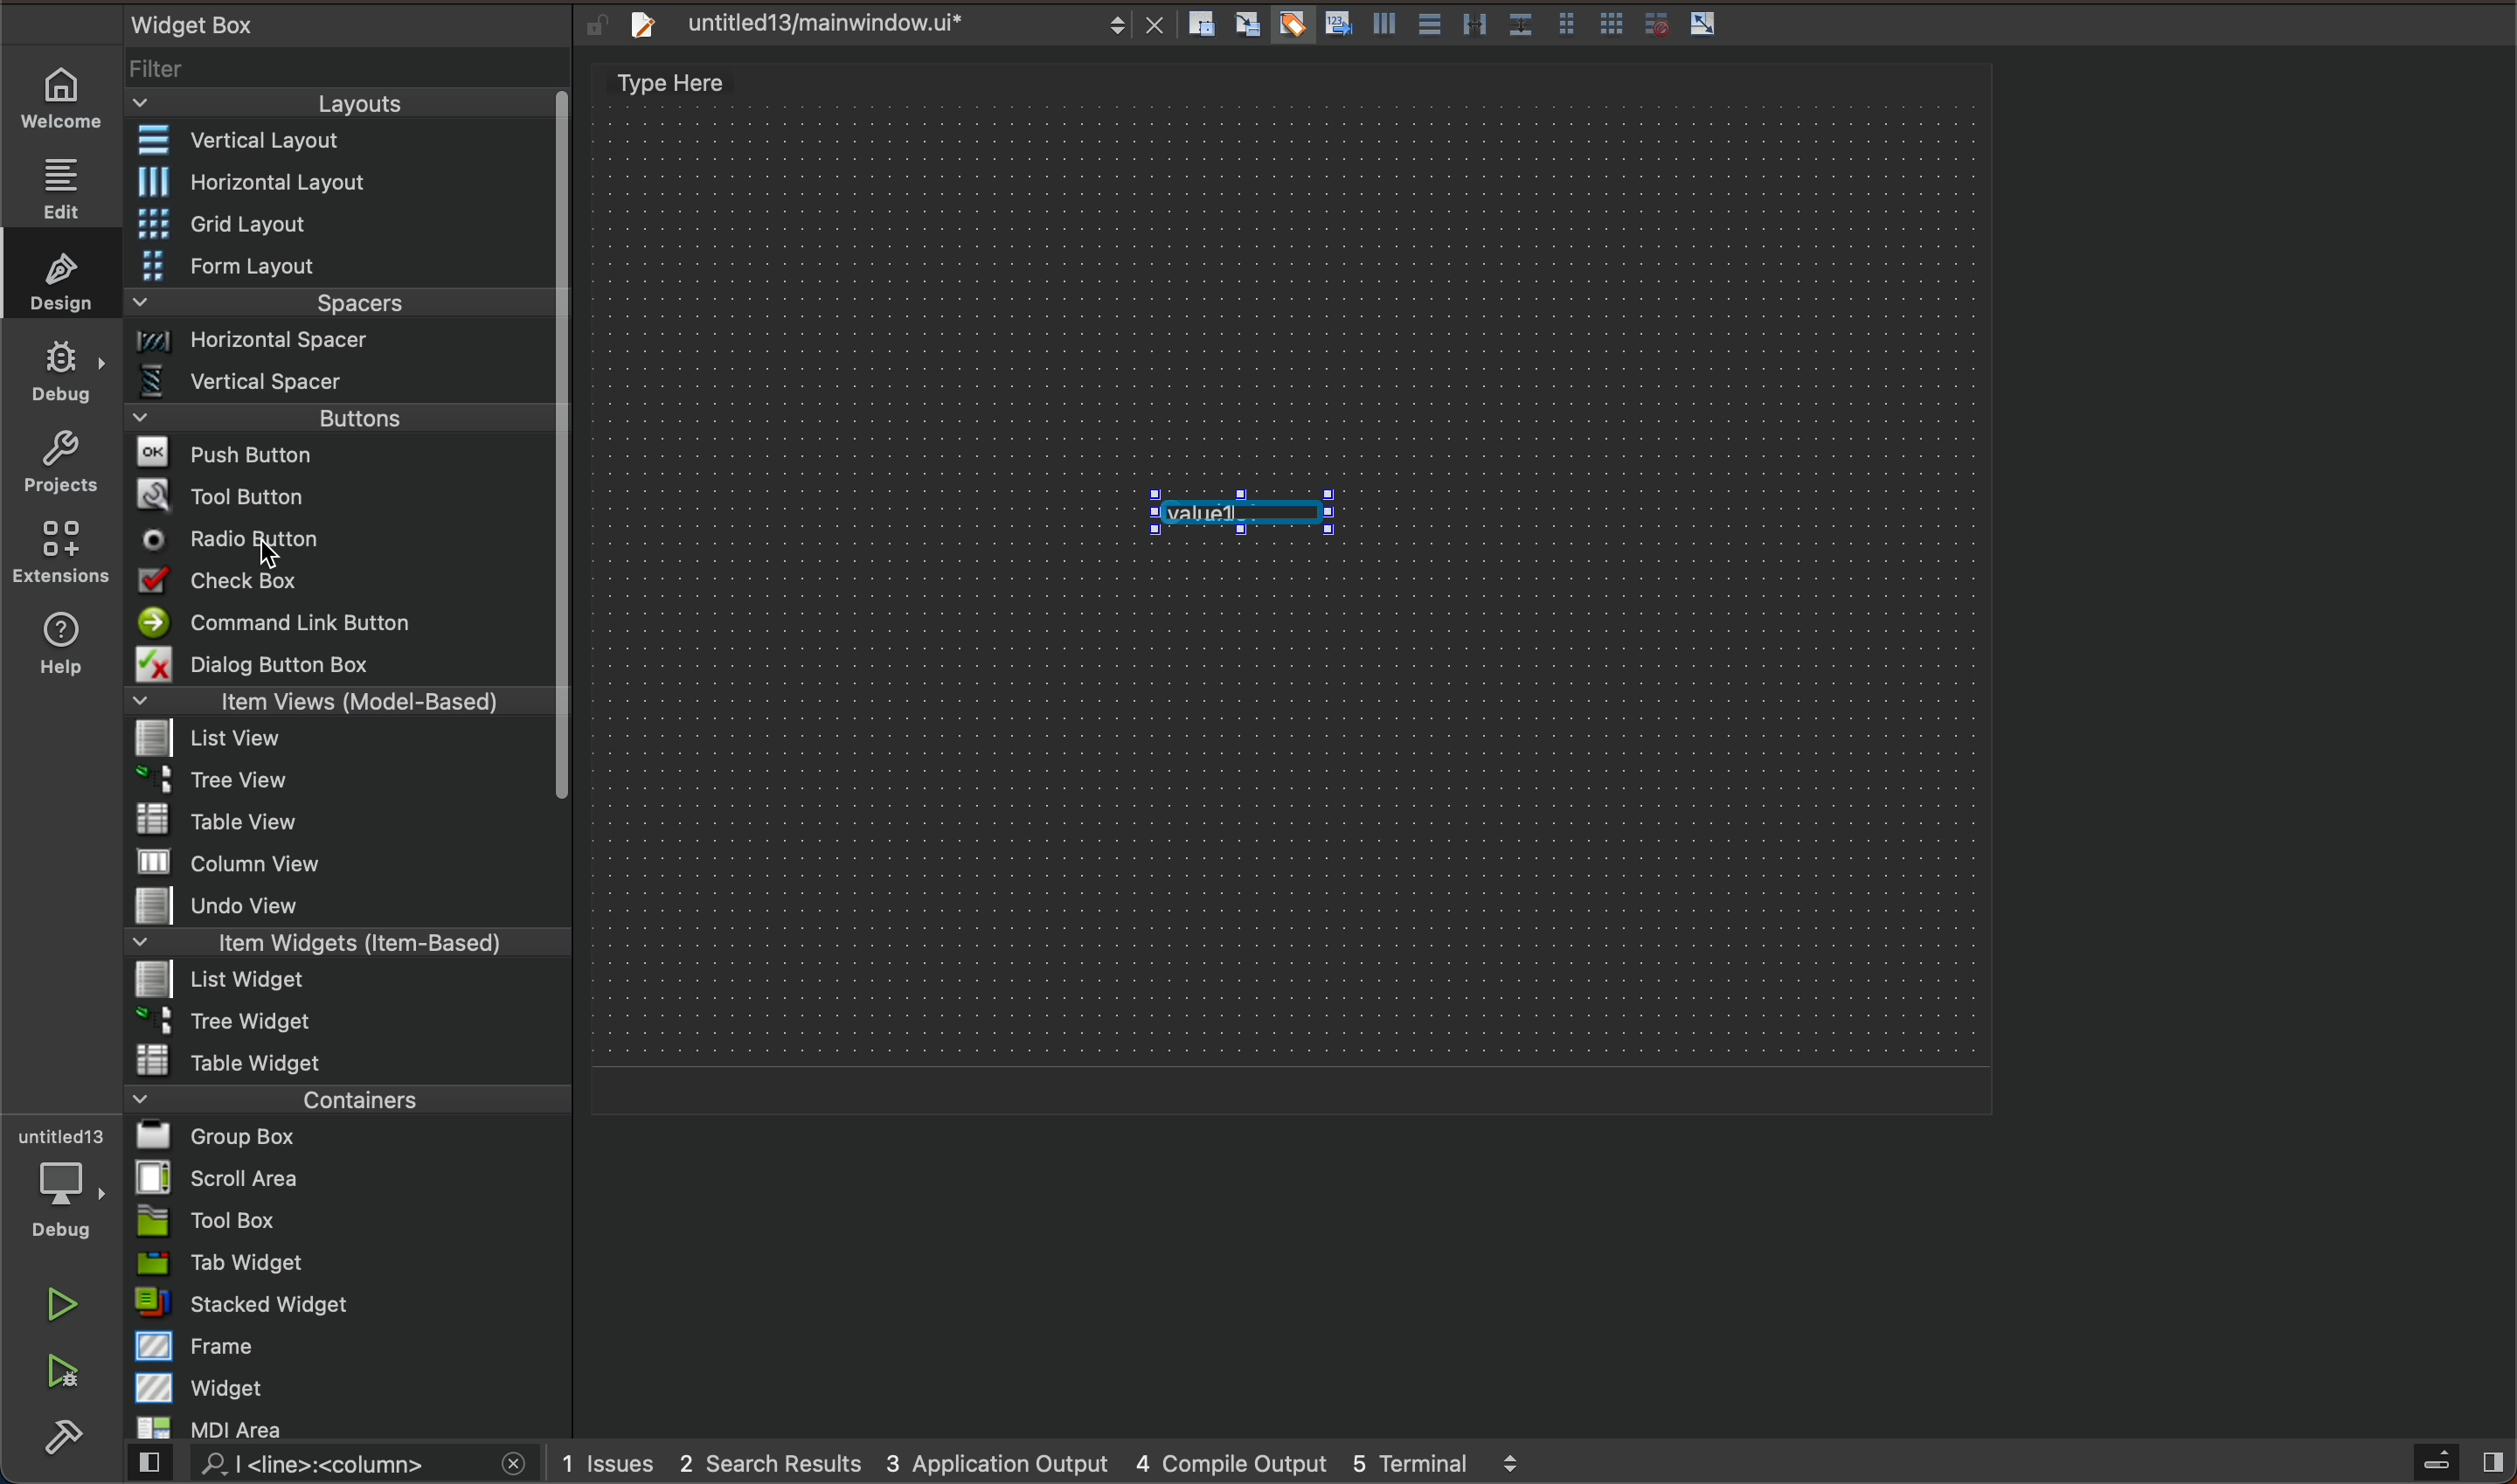  What do you see at coordinates (352, 1387) in the screenshot?
I see `widget` at bounding box center [352, 1387].